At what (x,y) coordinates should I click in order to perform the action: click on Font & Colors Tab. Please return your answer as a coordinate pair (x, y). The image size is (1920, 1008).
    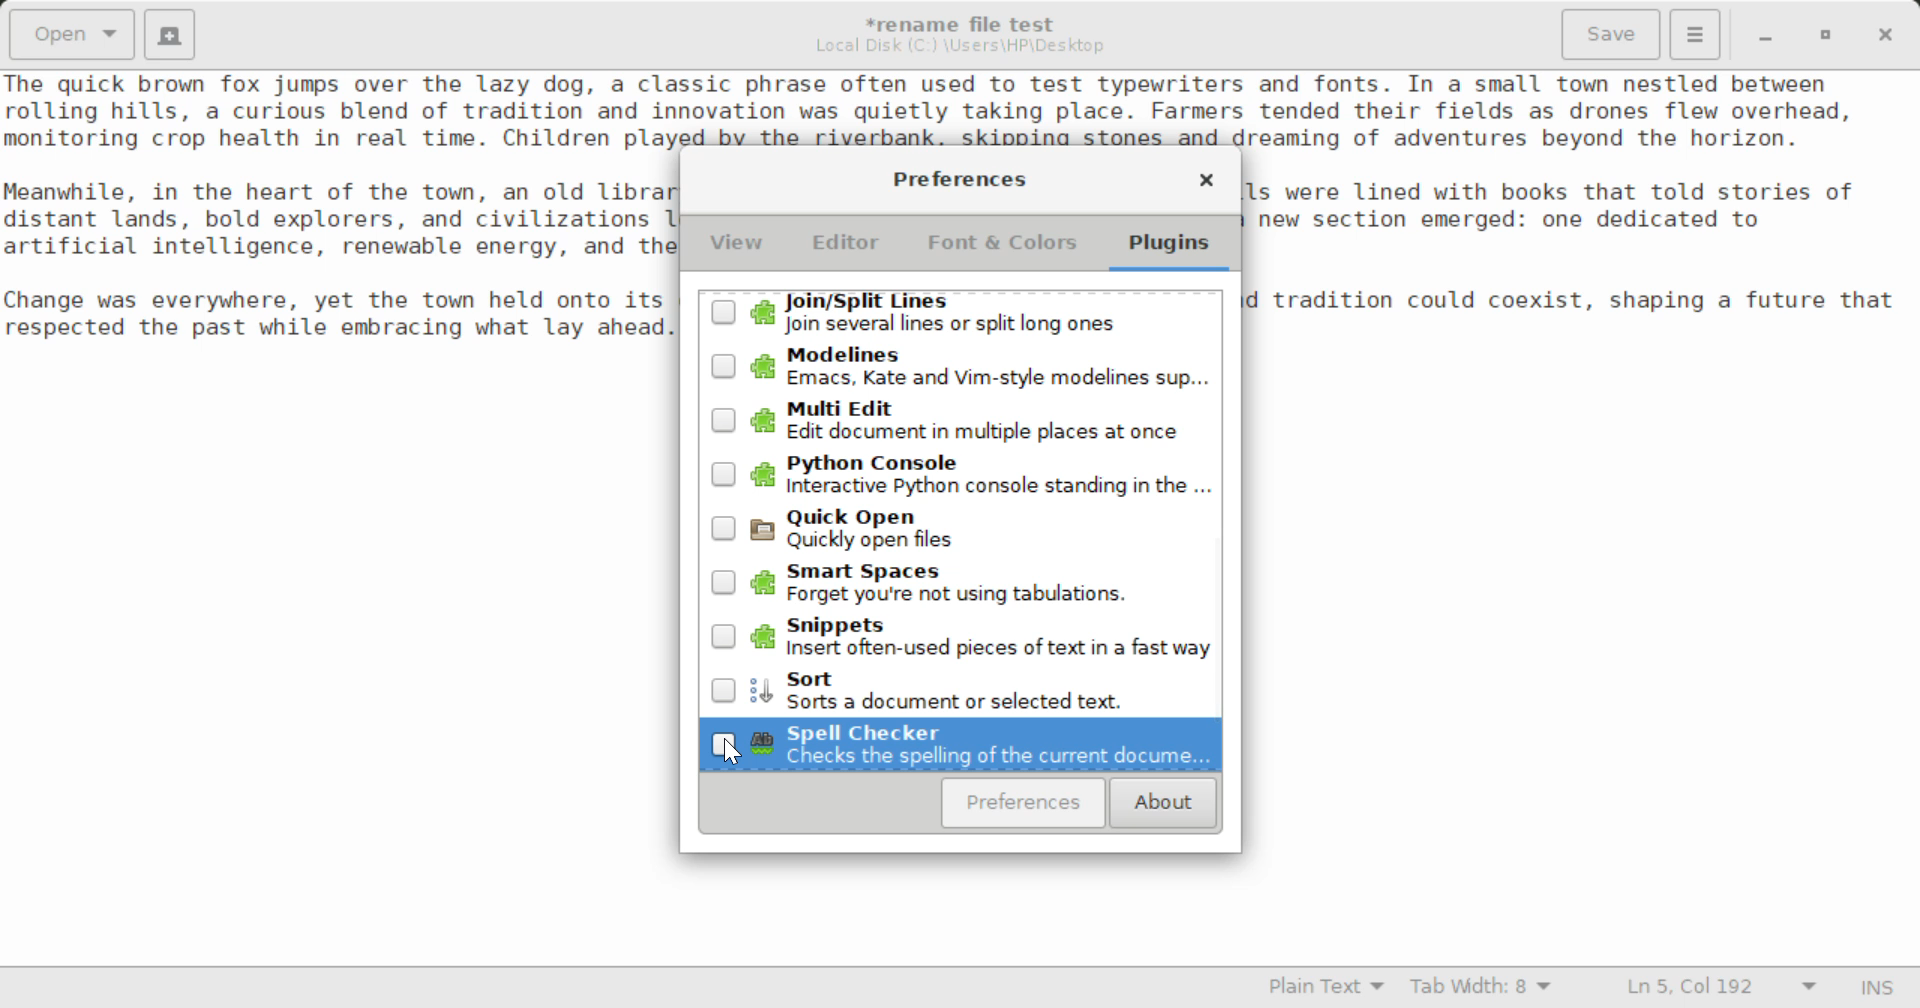
    Looking at the image, I should click on (1002, 250).